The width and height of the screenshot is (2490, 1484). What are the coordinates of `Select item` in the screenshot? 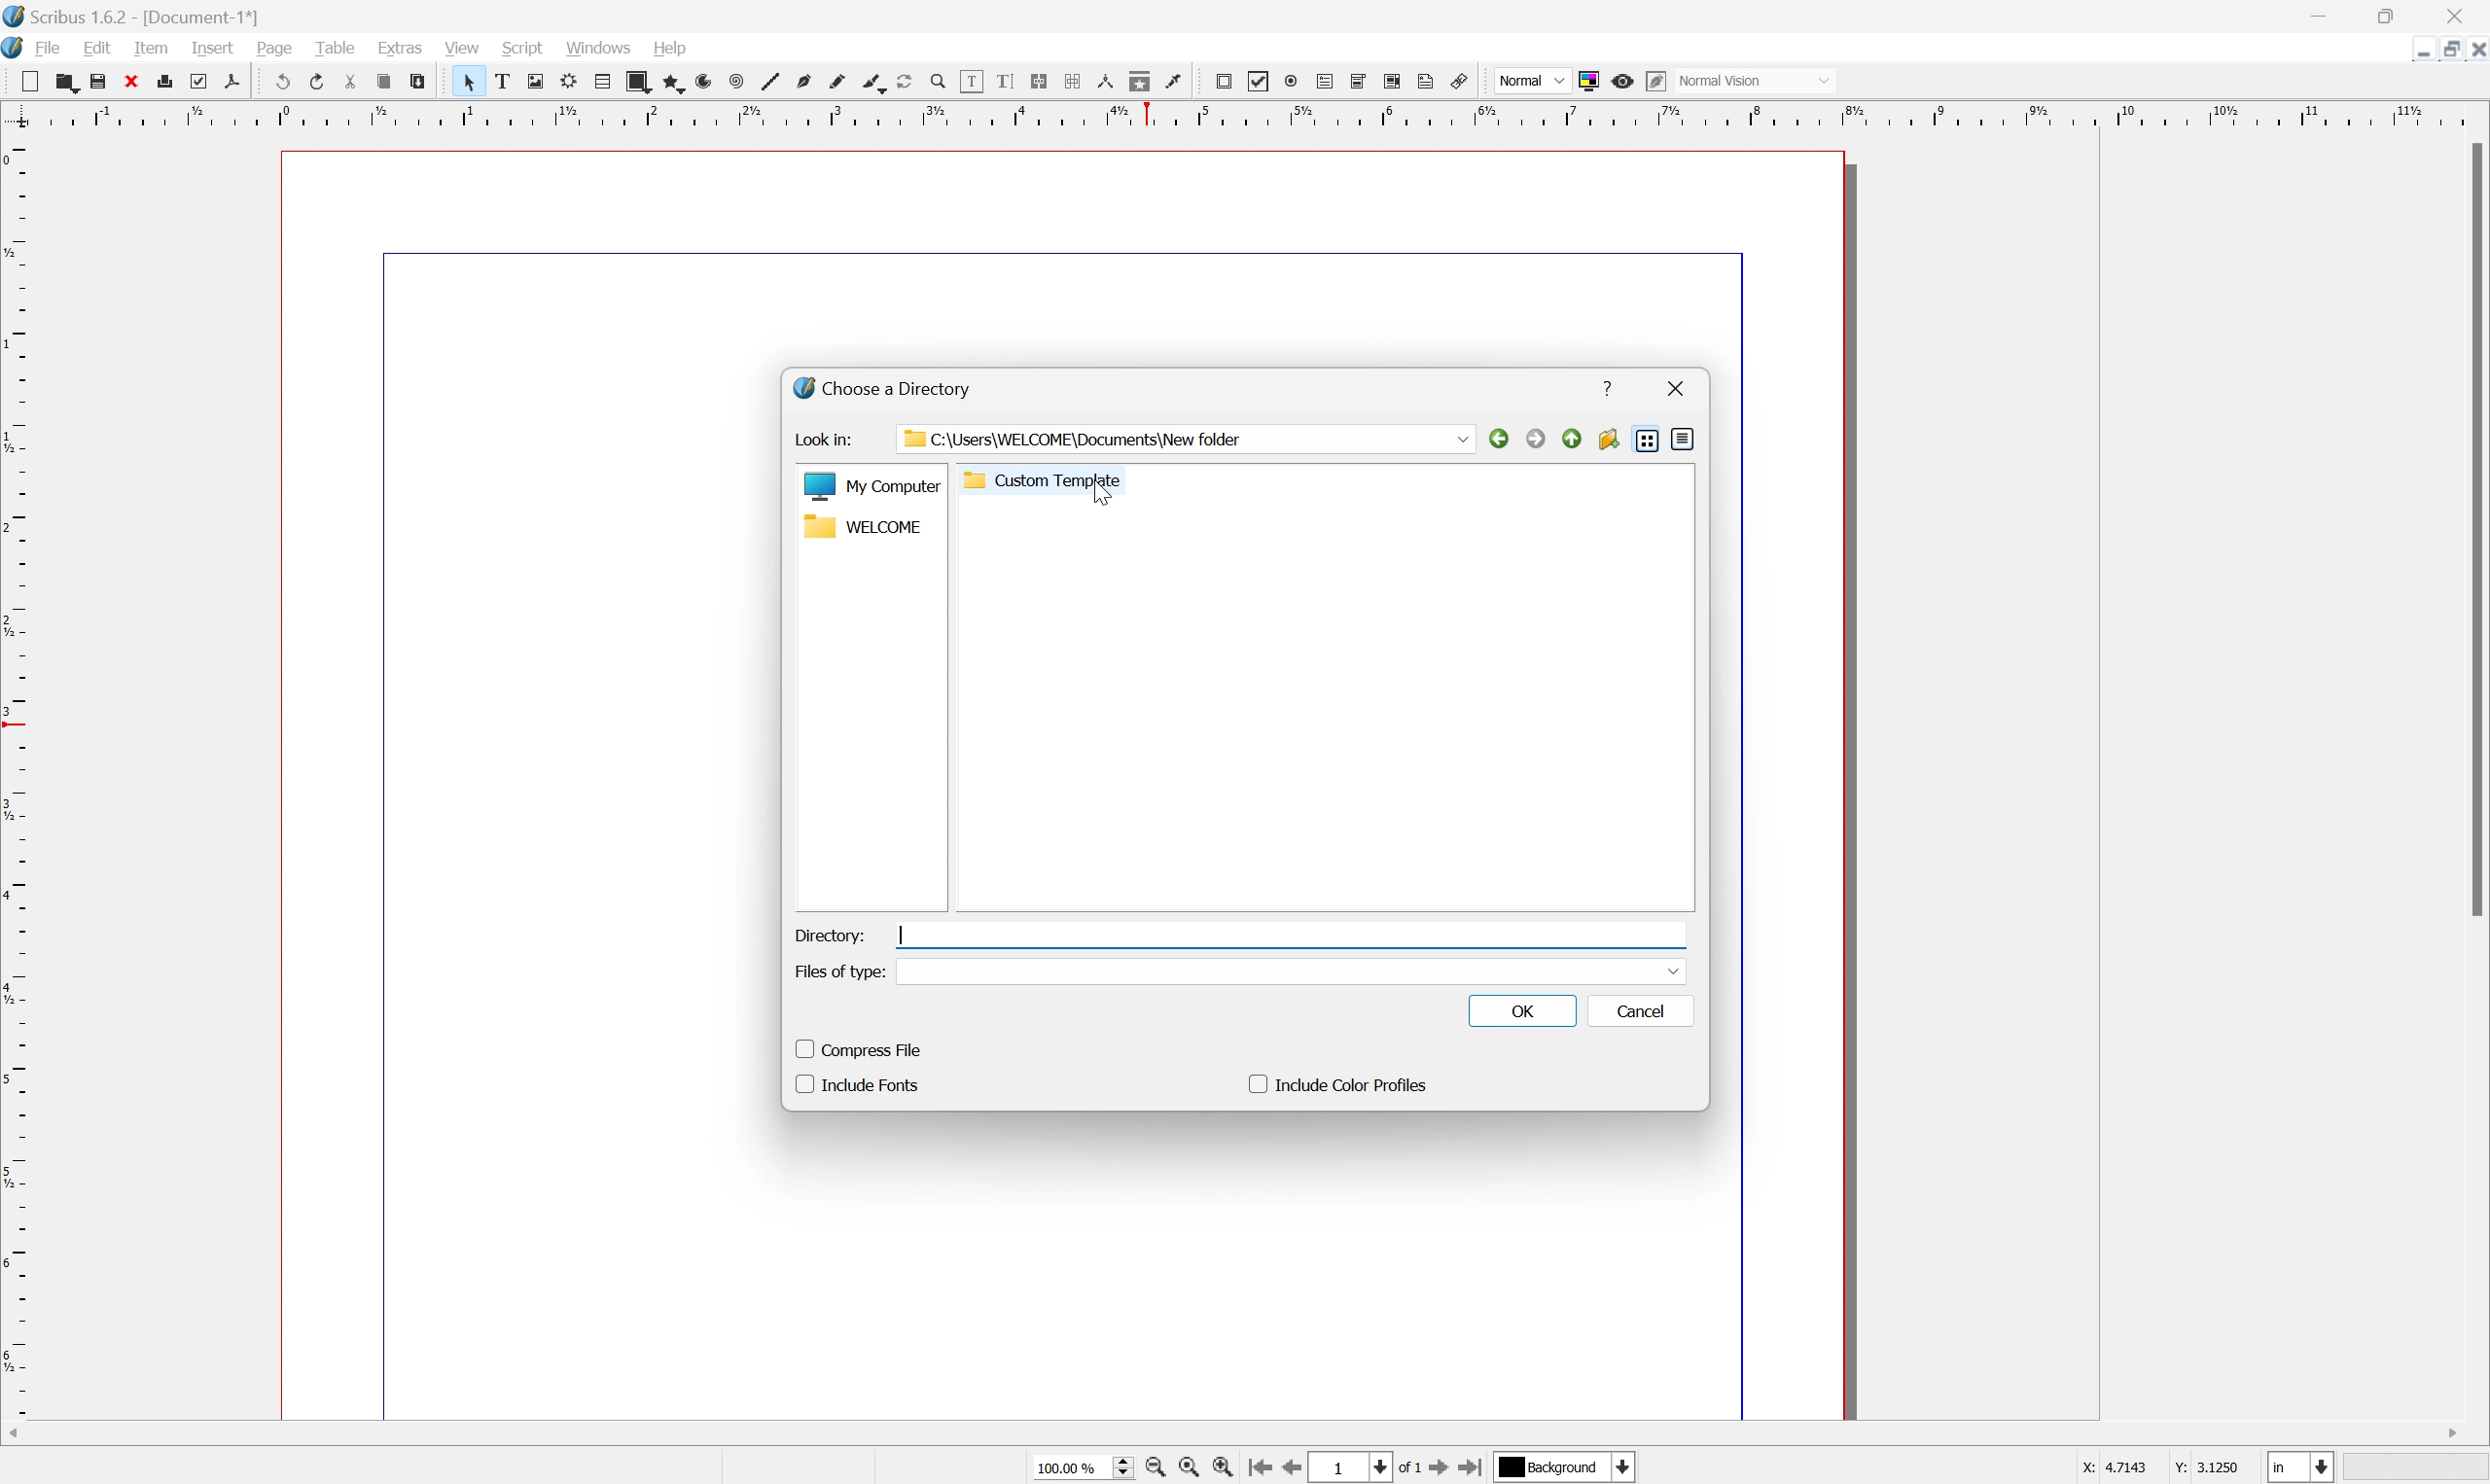 It's located at (472, 81).